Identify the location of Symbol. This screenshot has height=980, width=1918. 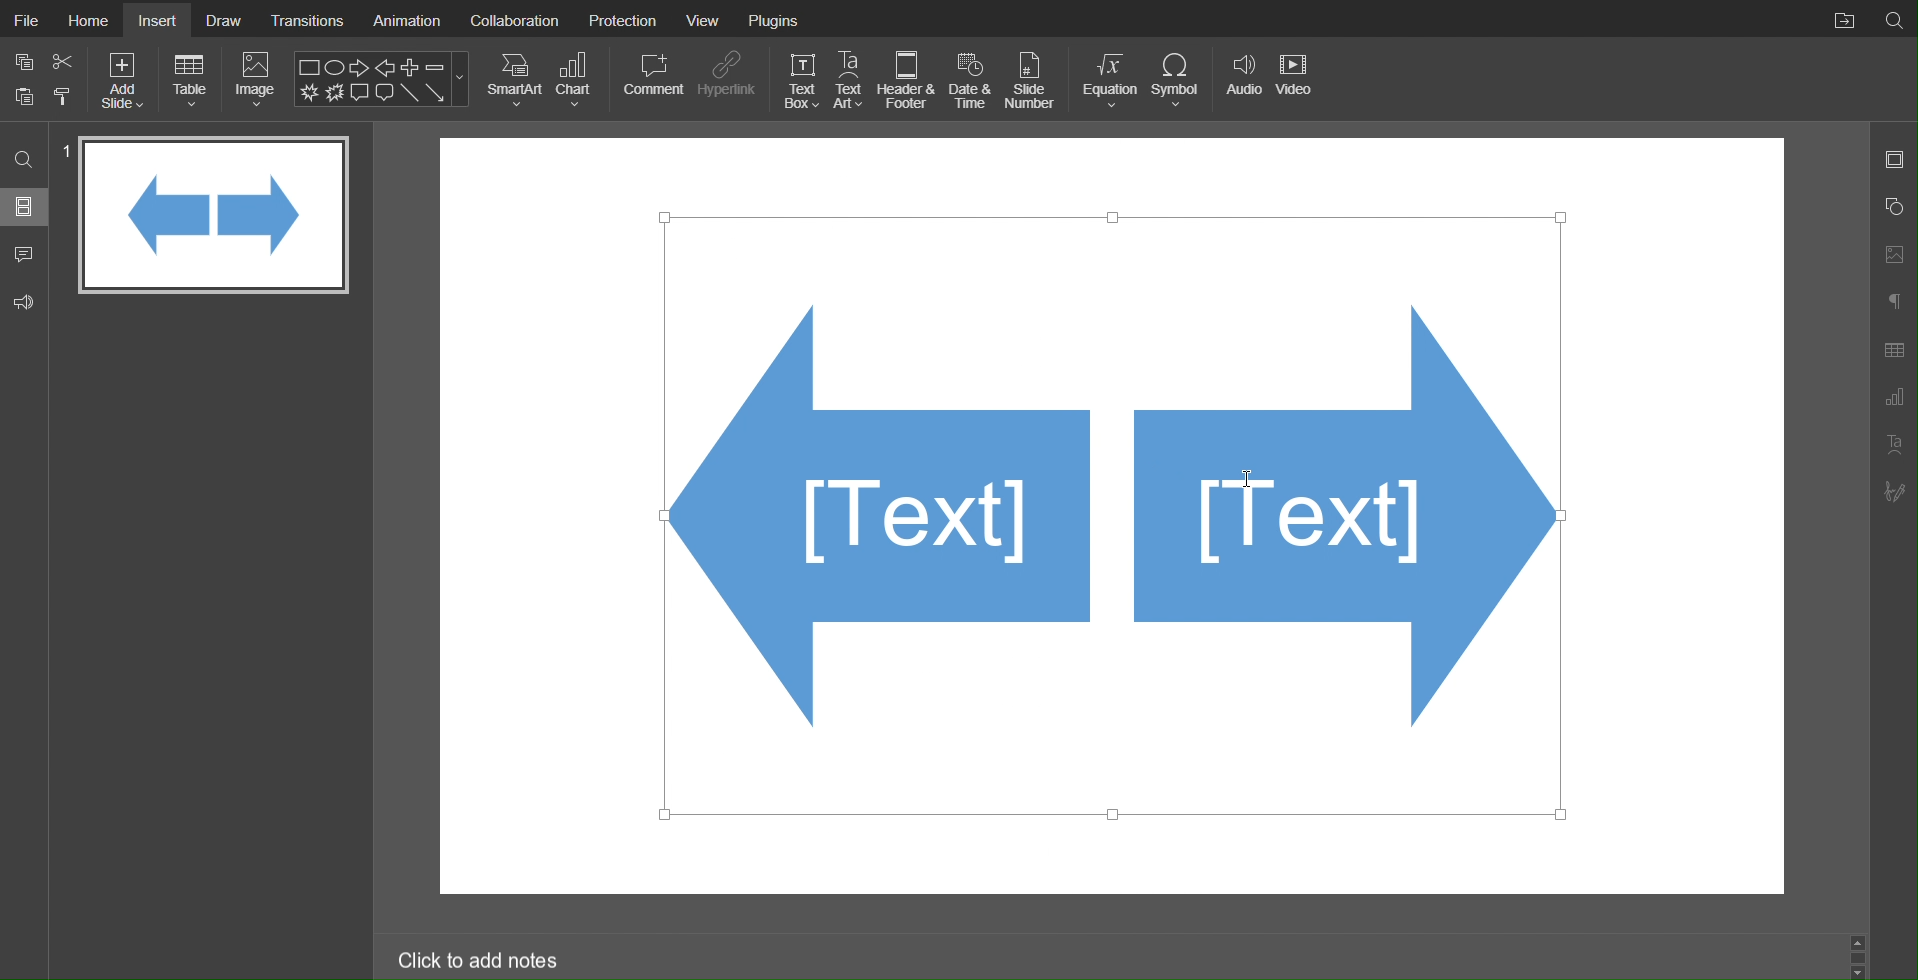
(1176, 79).